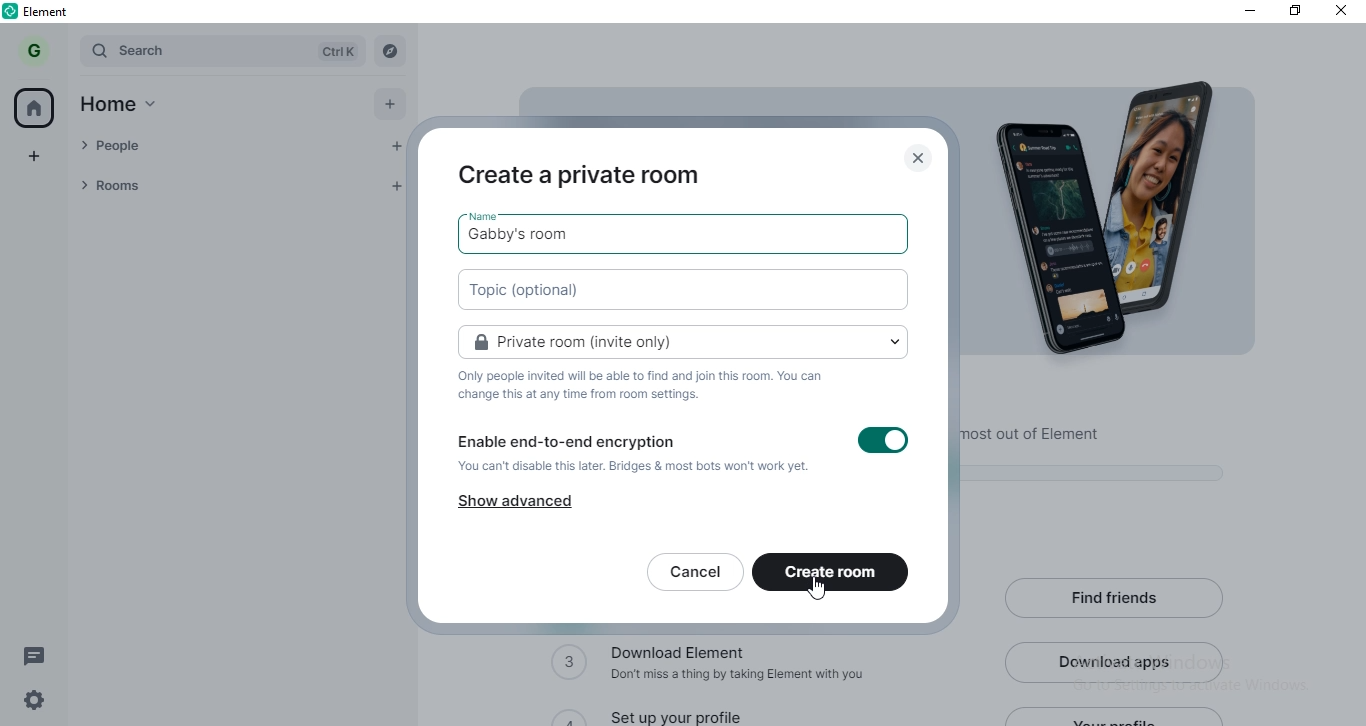 Image resolution: width=1366 pixels, height=726 pixels. I want to click on cancel, so click(693, 573).